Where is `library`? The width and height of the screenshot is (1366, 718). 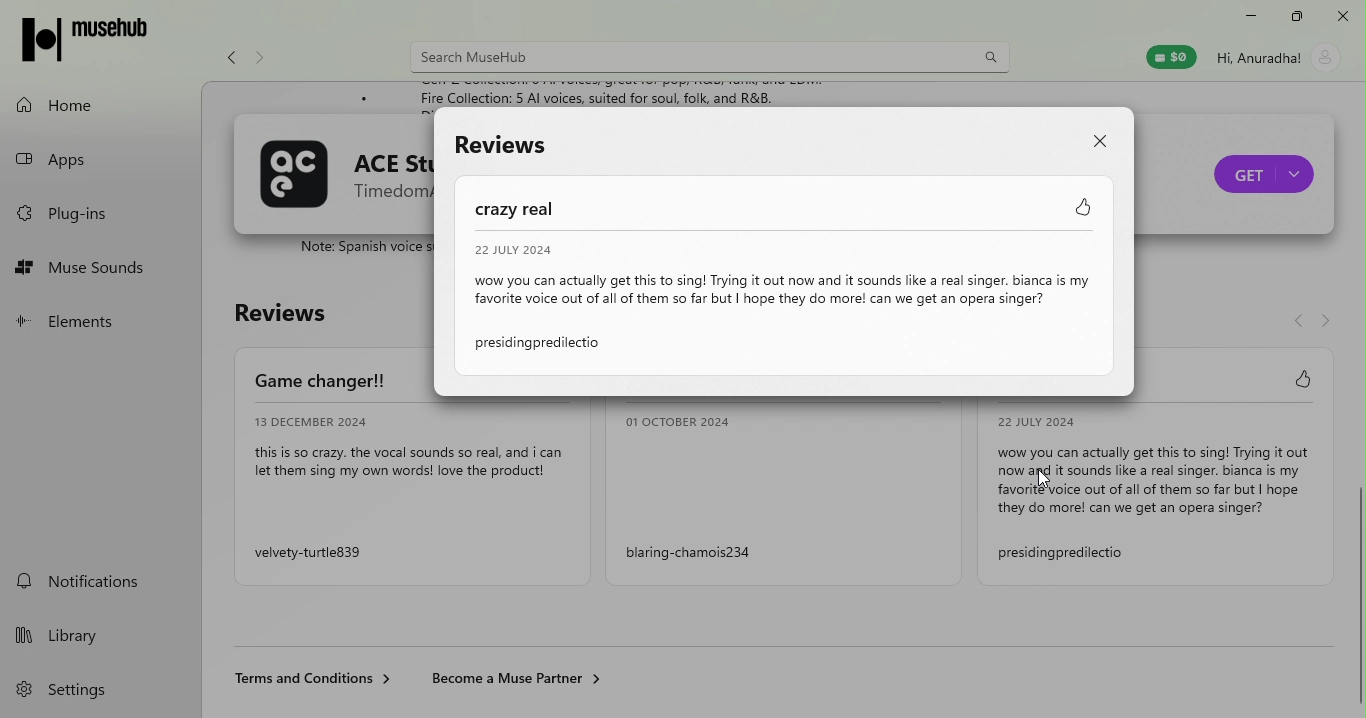
library is located at coordinates (80, 636).